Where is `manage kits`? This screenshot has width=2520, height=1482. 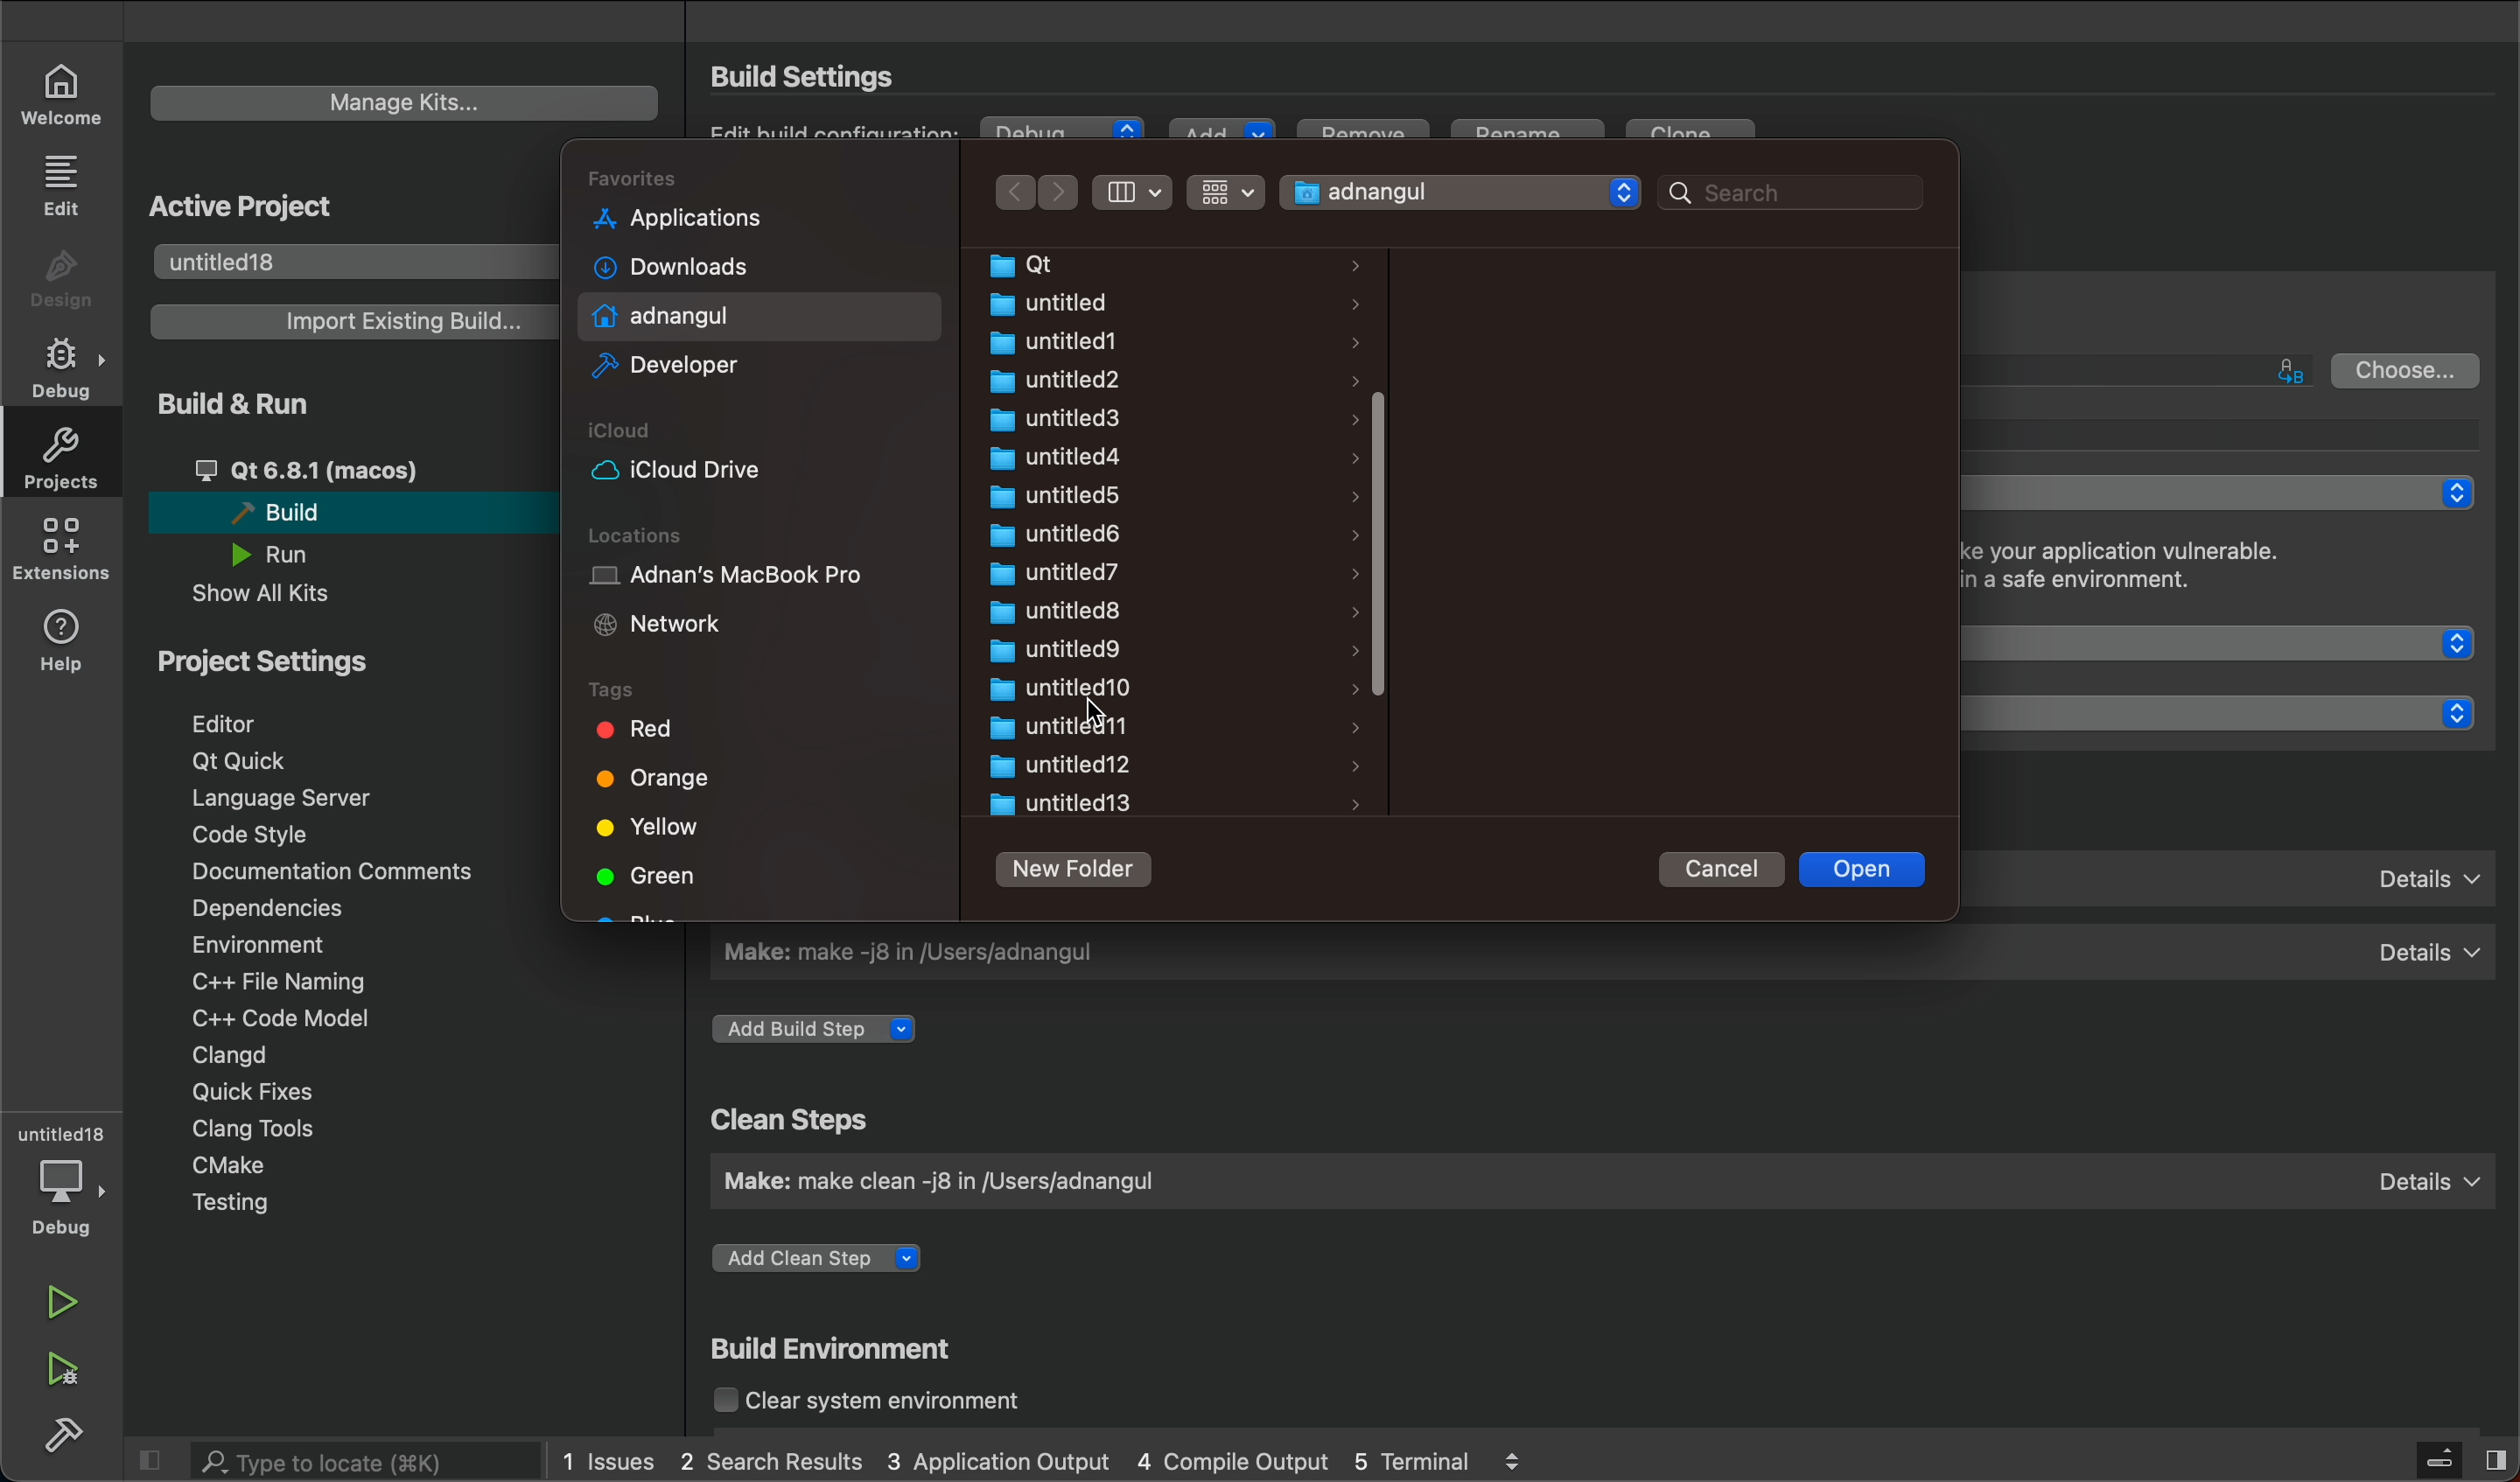
manage kits is located at coordinates (407, 102).